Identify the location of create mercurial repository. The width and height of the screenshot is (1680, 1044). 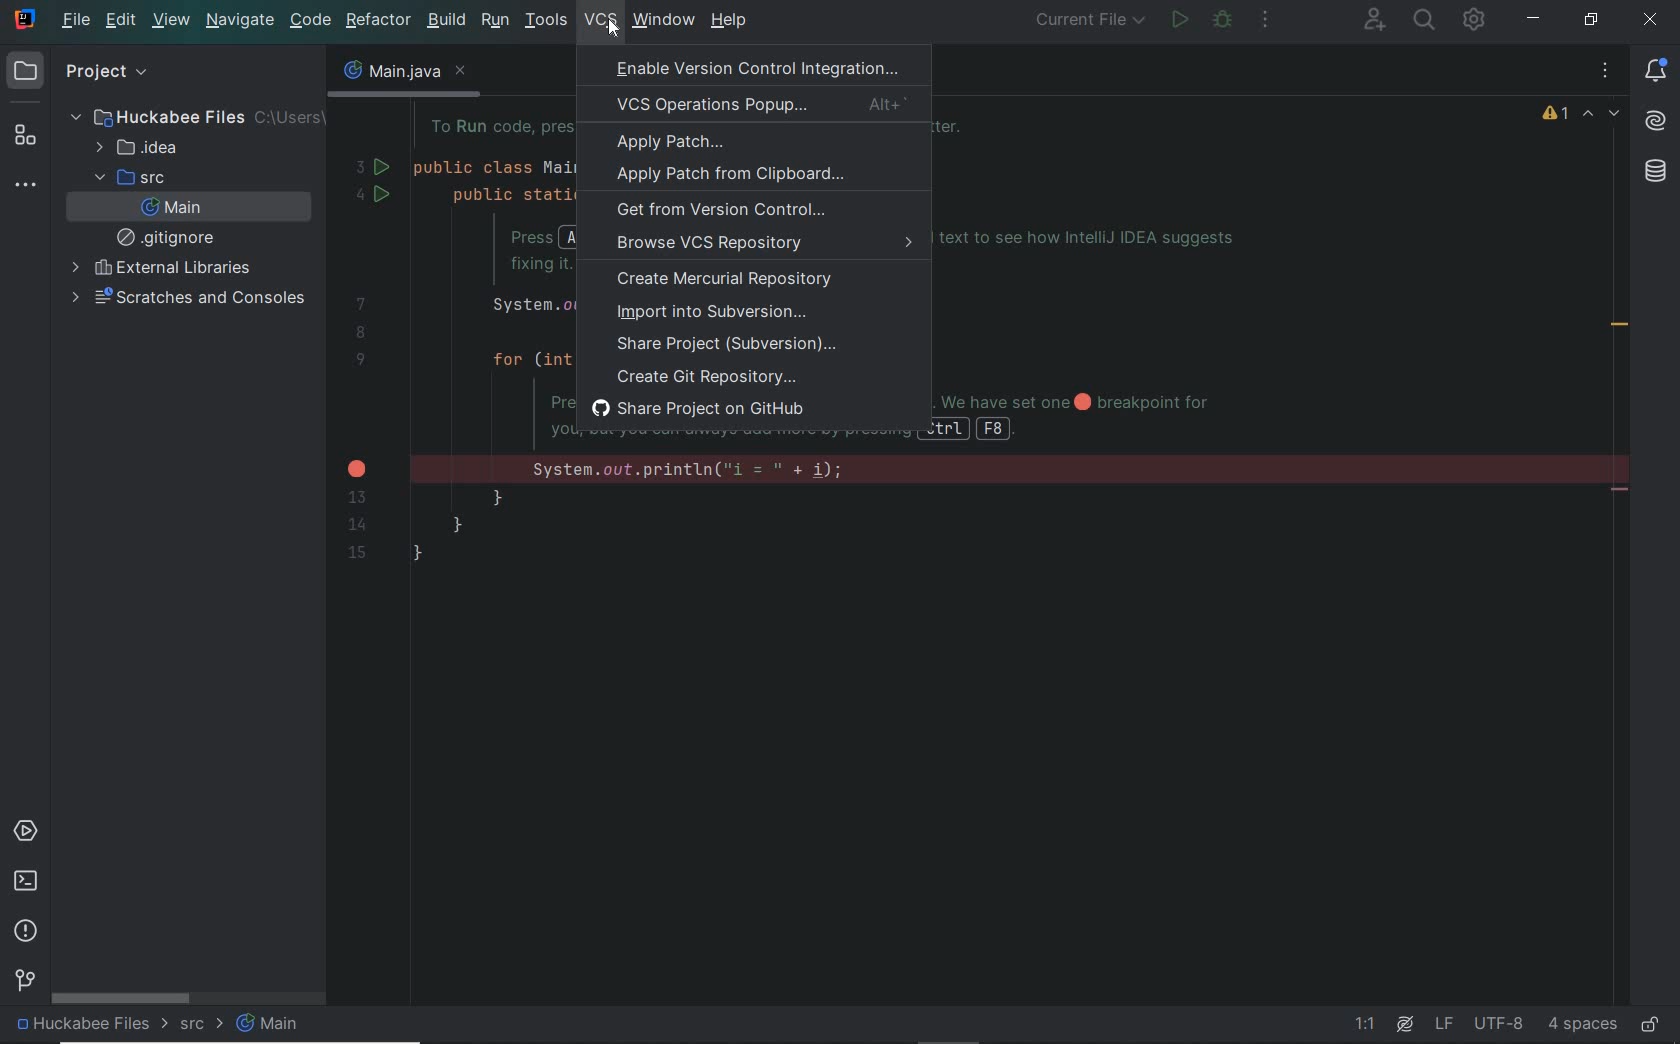
(730, 282).